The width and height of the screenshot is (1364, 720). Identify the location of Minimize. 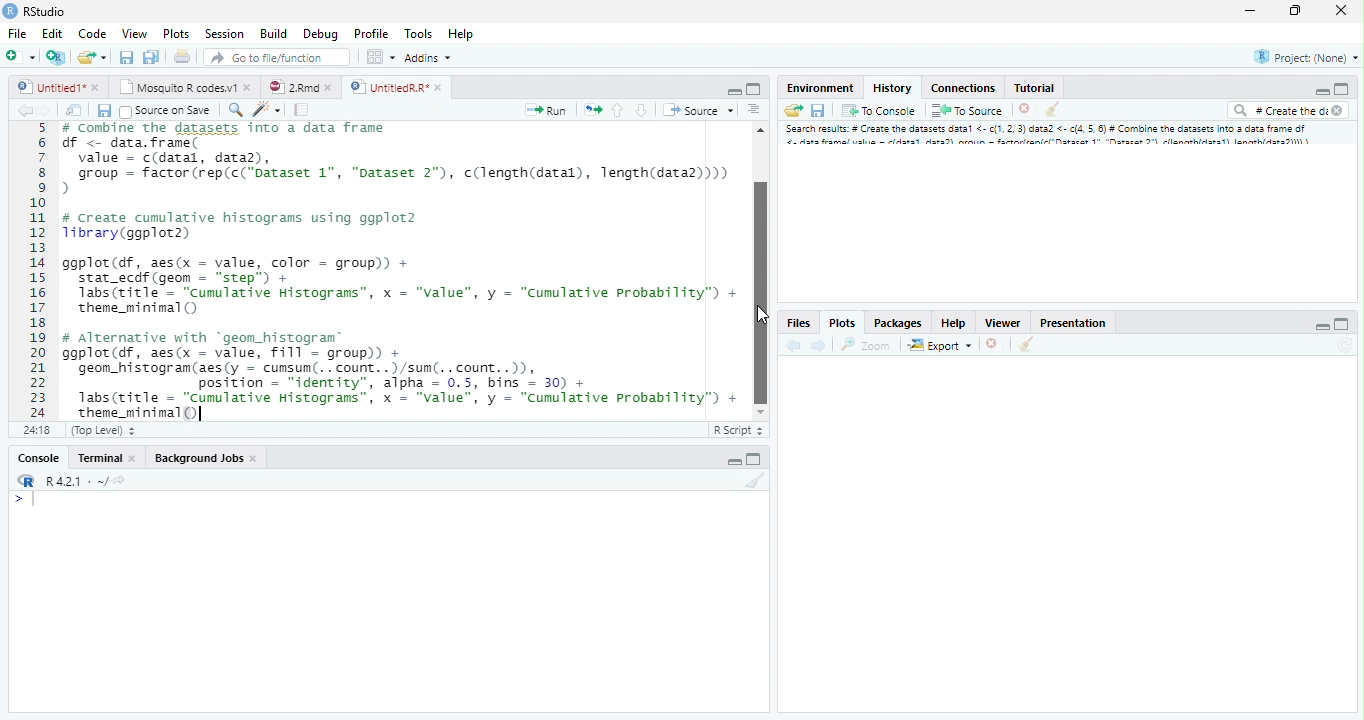
(1253, 11).